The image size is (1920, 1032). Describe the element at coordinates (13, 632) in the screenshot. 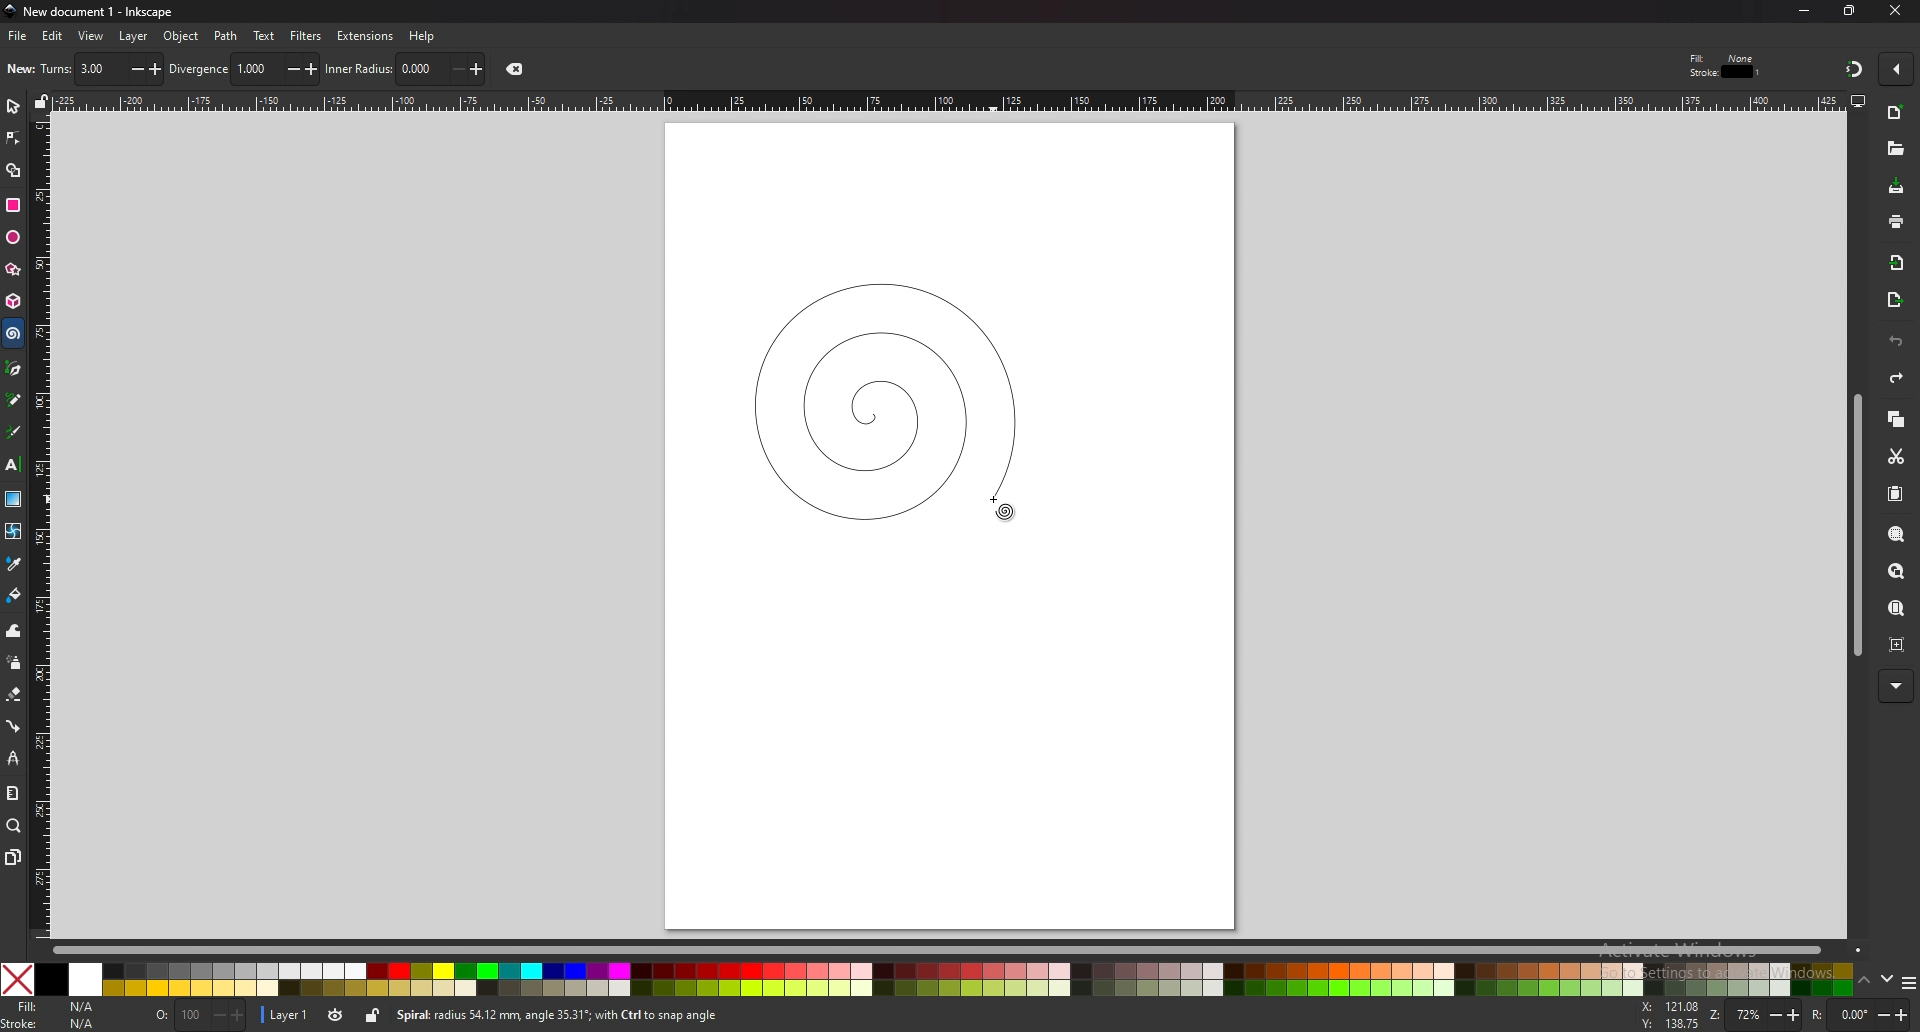

I see `tweak` at that location.